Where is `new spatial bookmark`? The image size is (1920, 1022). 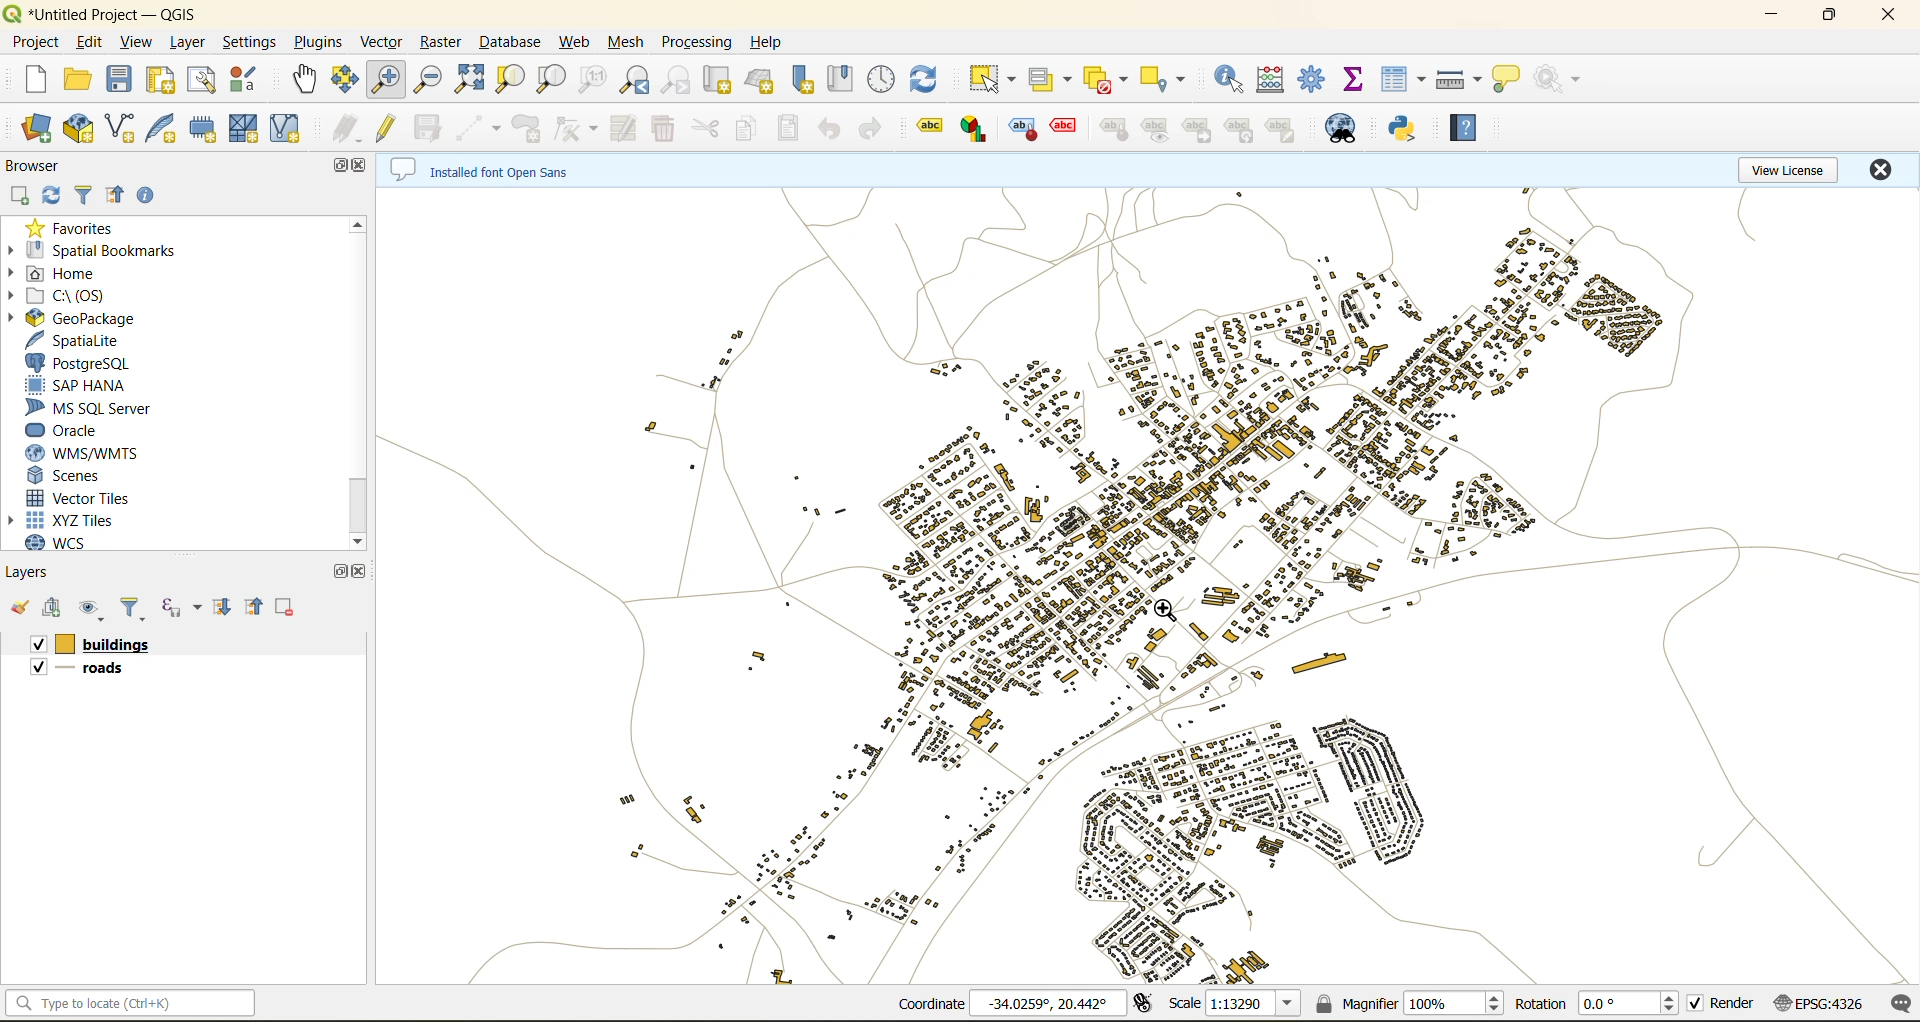 new spatial bookmark is located at coordinates (805, 82).